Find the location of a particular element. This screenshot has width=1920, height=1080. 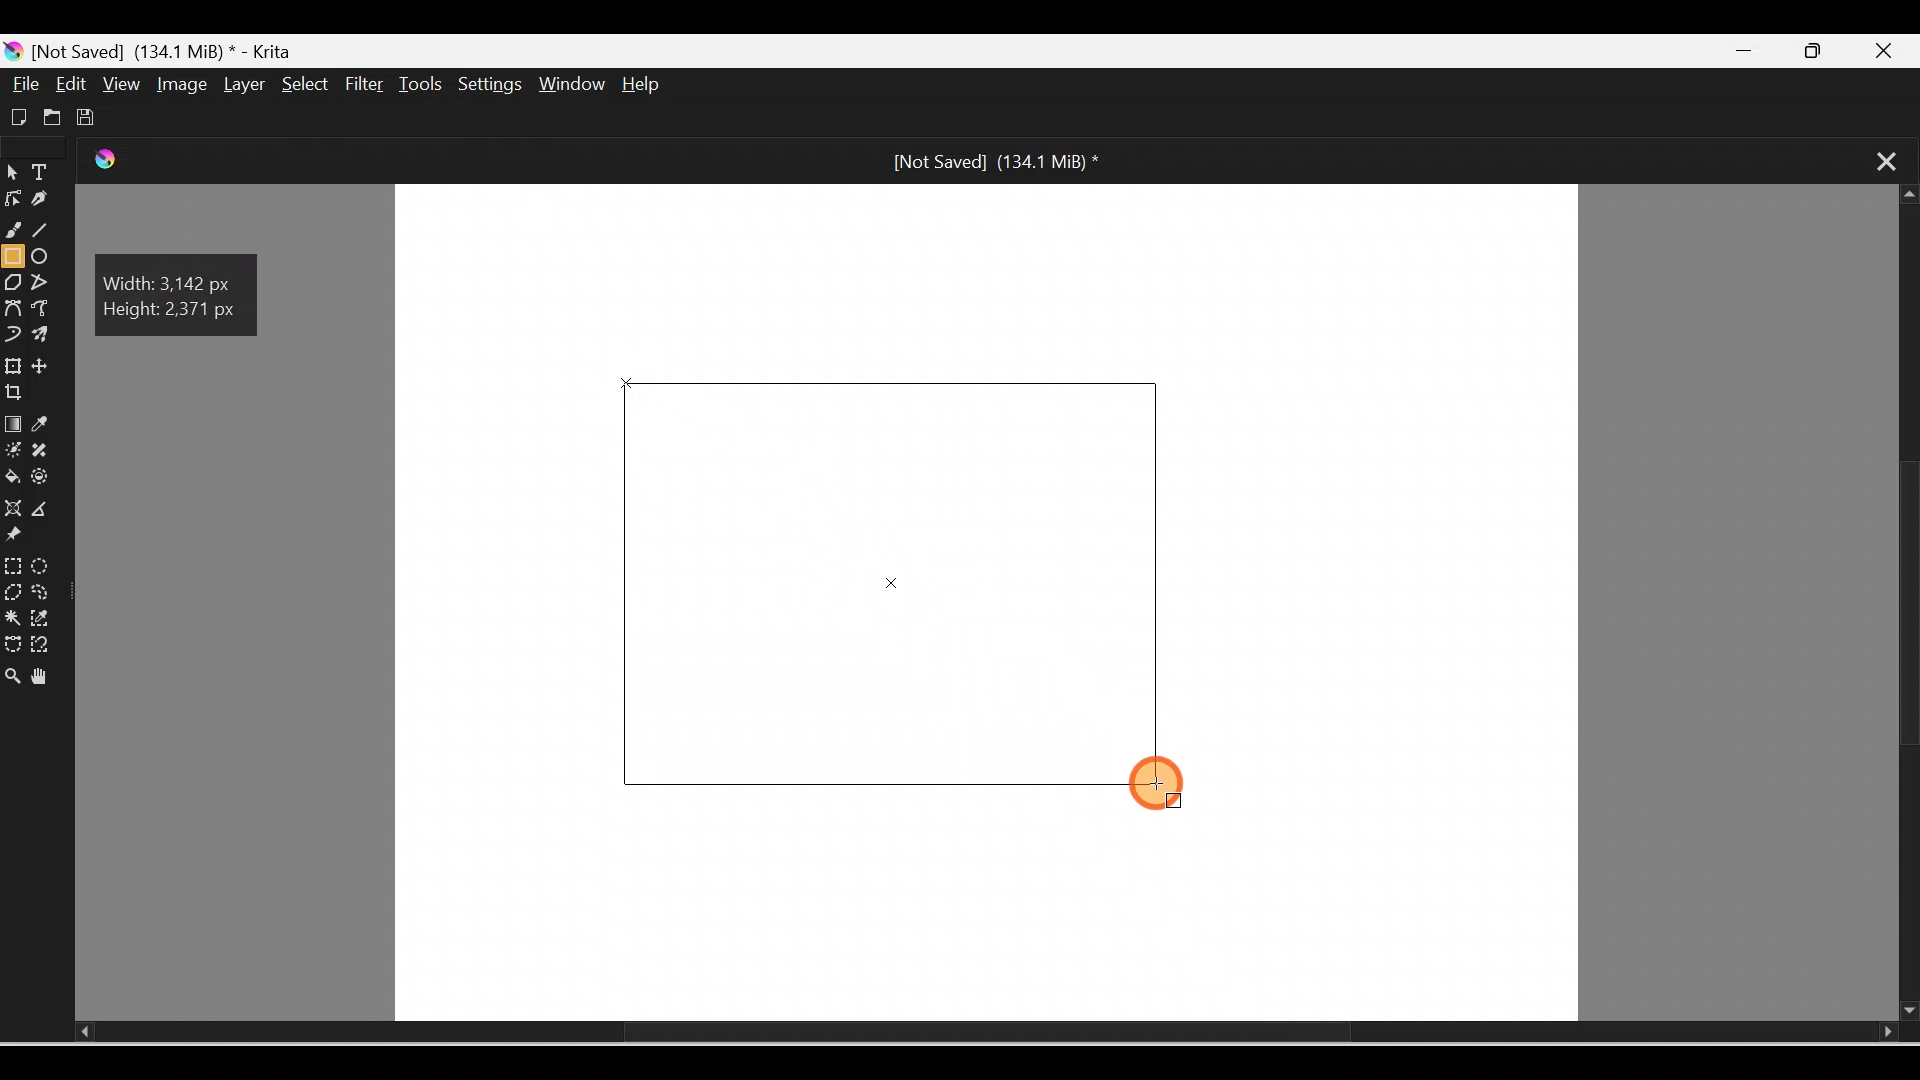

Assistant tool is located at coordinates (12, 508).